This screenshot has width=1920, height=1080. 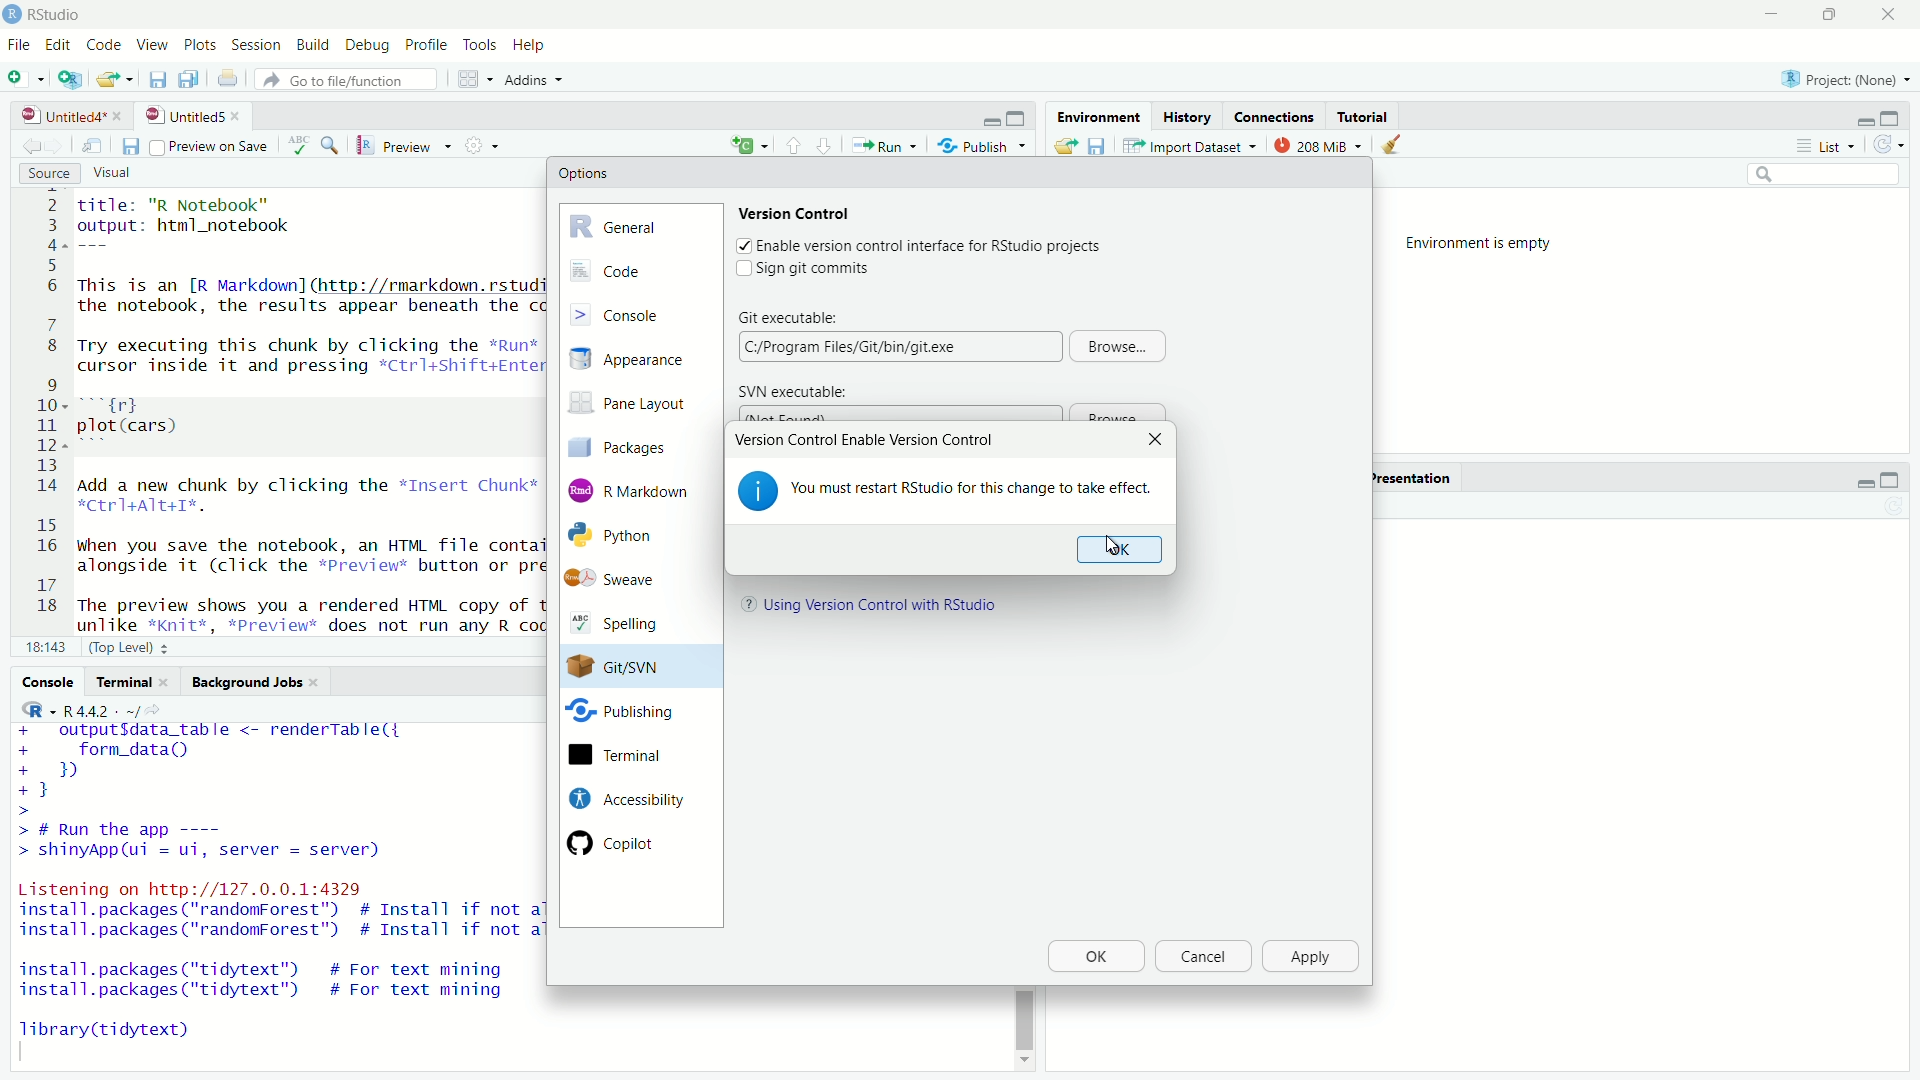 I want to click on minimize, so click(x=1863, y=481).